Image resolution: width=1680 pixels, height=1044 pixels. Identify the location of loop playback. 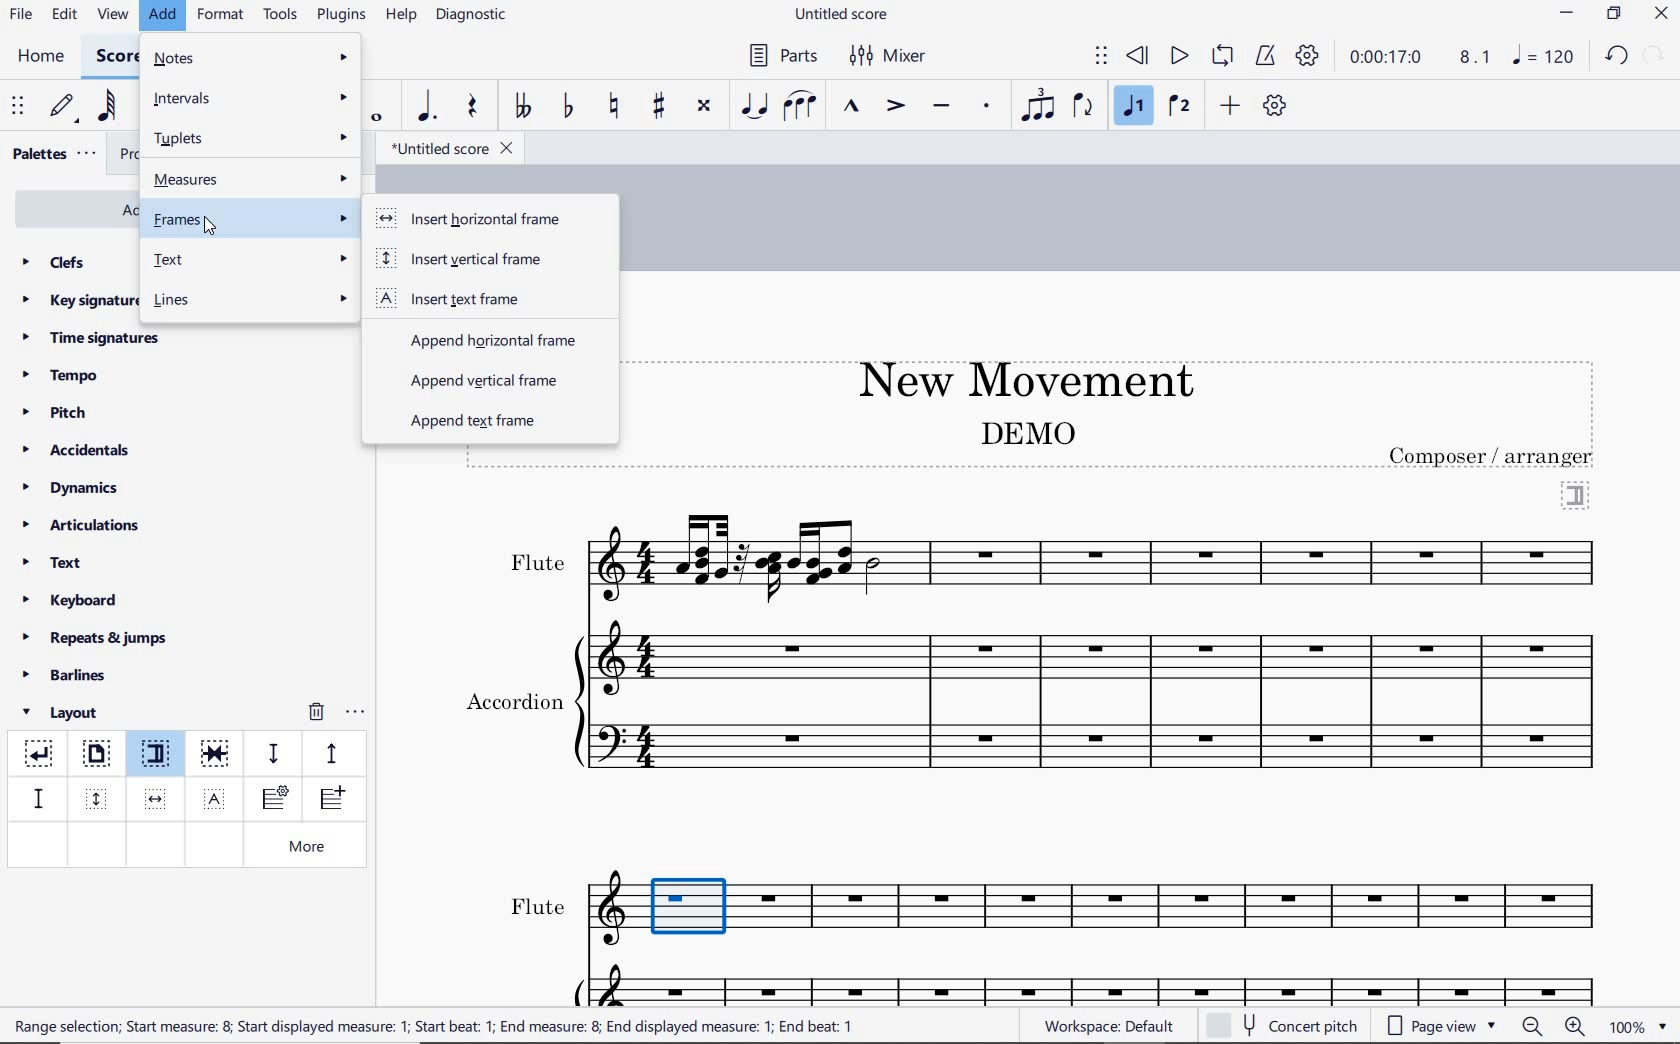
(1225, 57).